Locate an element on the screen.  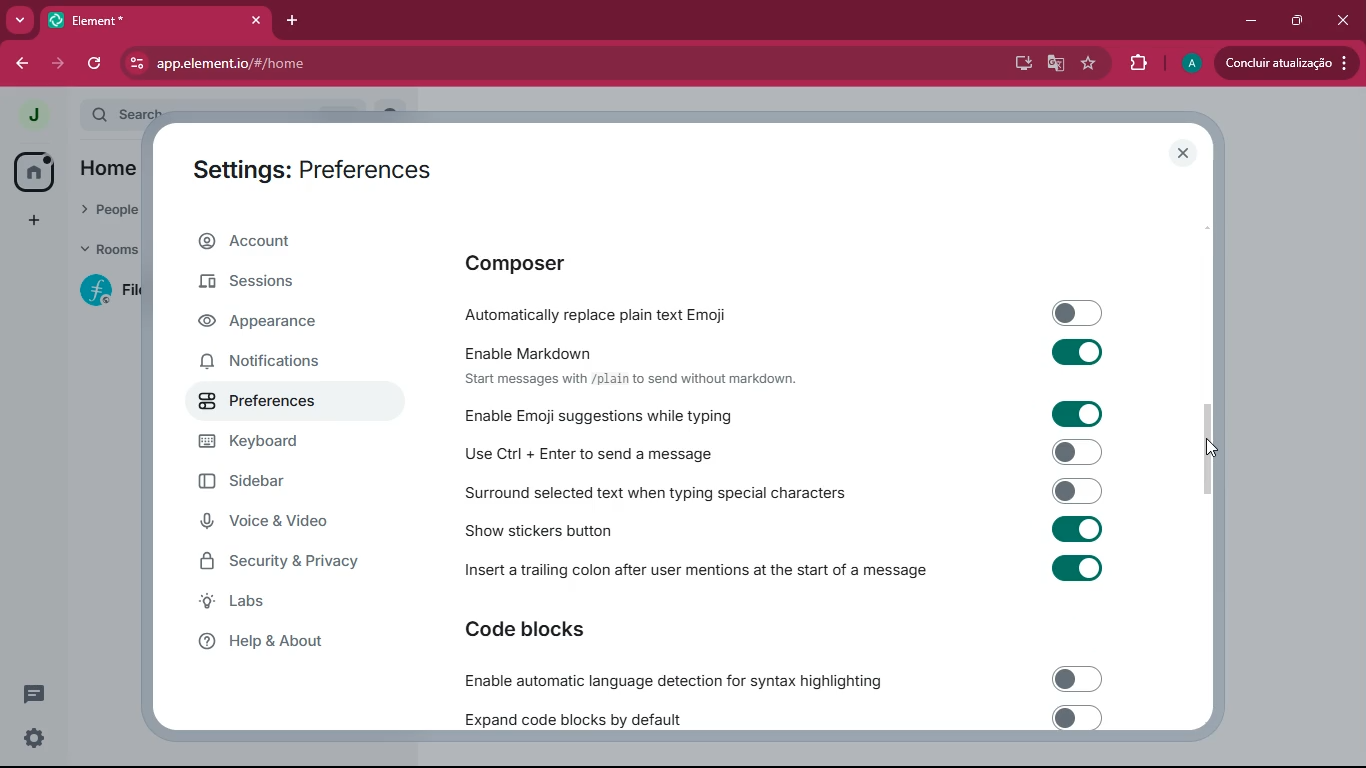
sessions is located at coordinates (282, 284).